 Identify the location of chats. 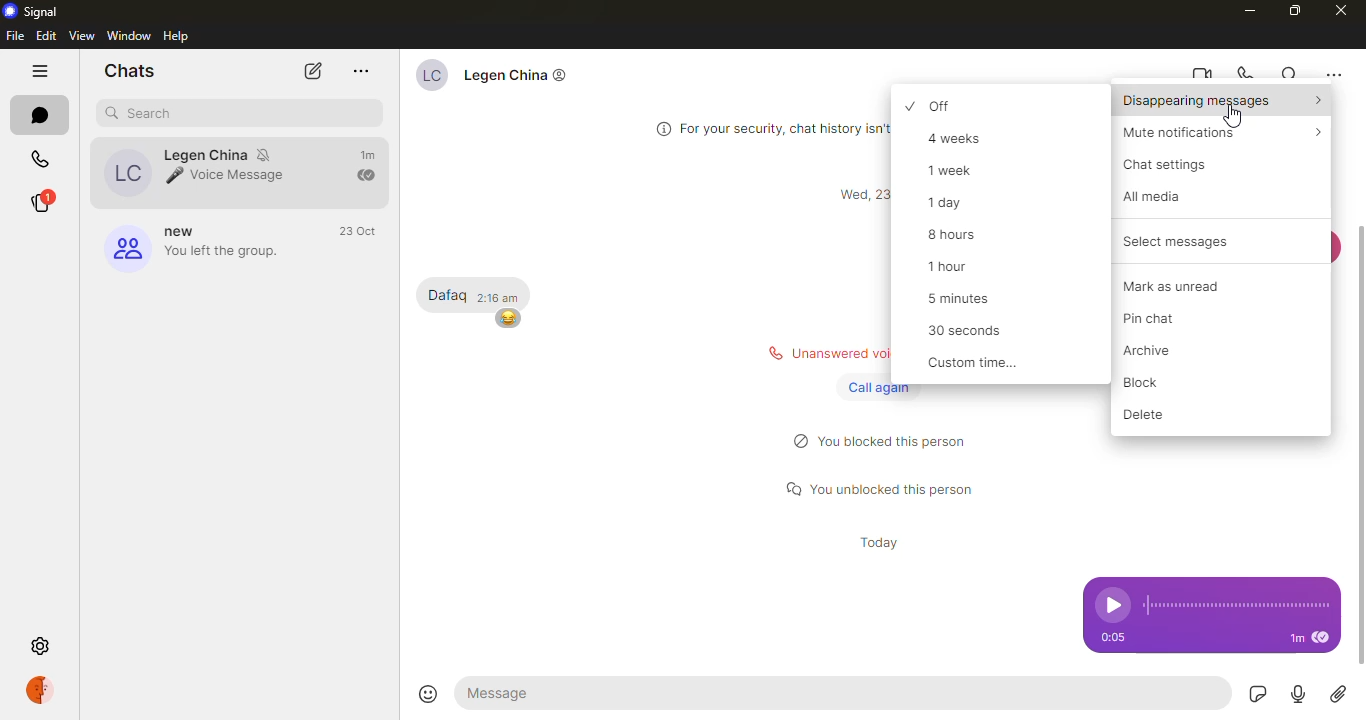
(43, 113).